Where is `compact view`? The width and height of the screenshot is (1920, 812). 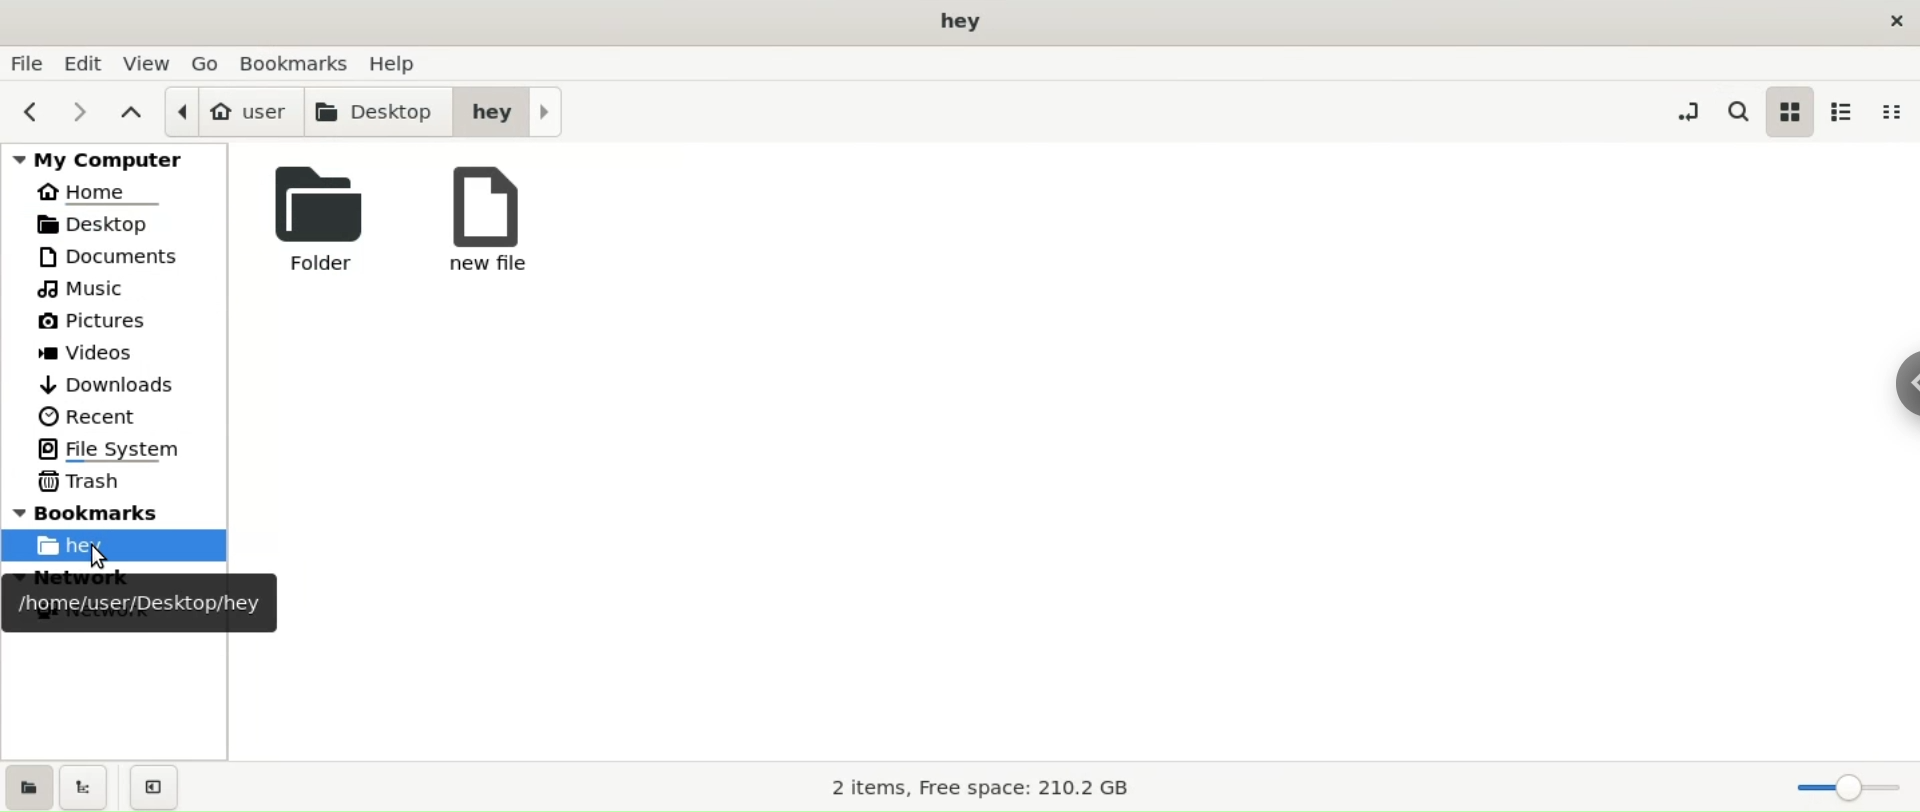
compact view is located at coordinates (1896, 114).